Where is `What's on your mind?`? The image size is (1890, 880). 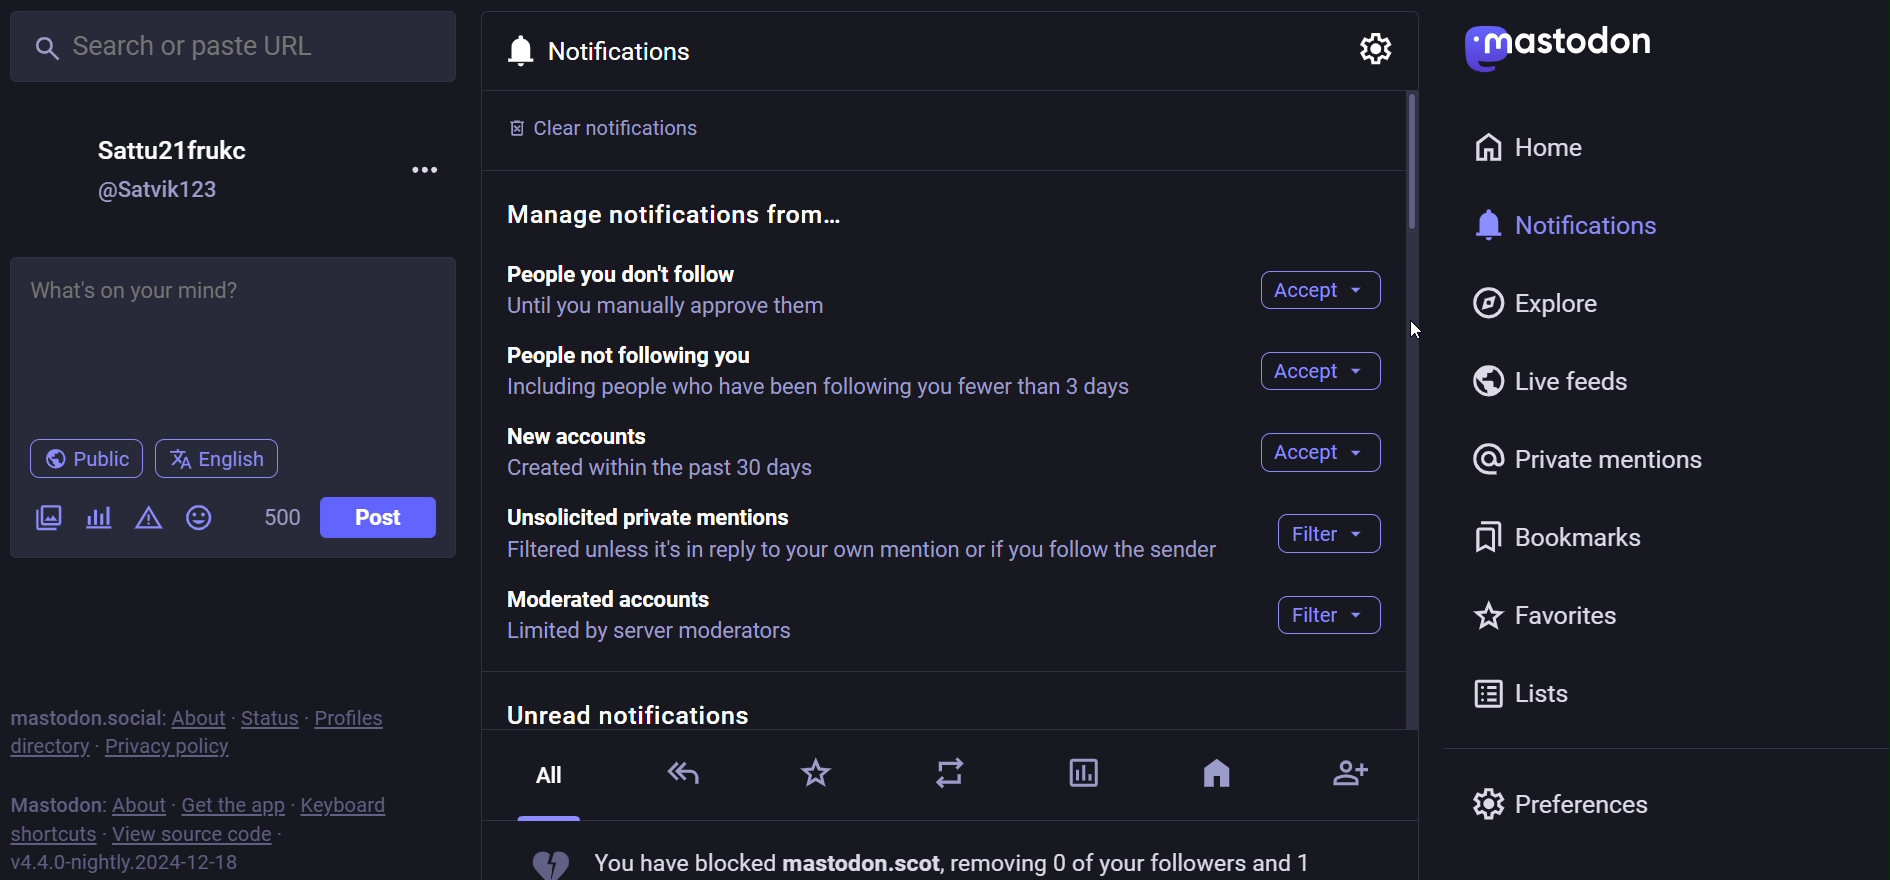 What's on your mind? is located at coordinates (237, 340).